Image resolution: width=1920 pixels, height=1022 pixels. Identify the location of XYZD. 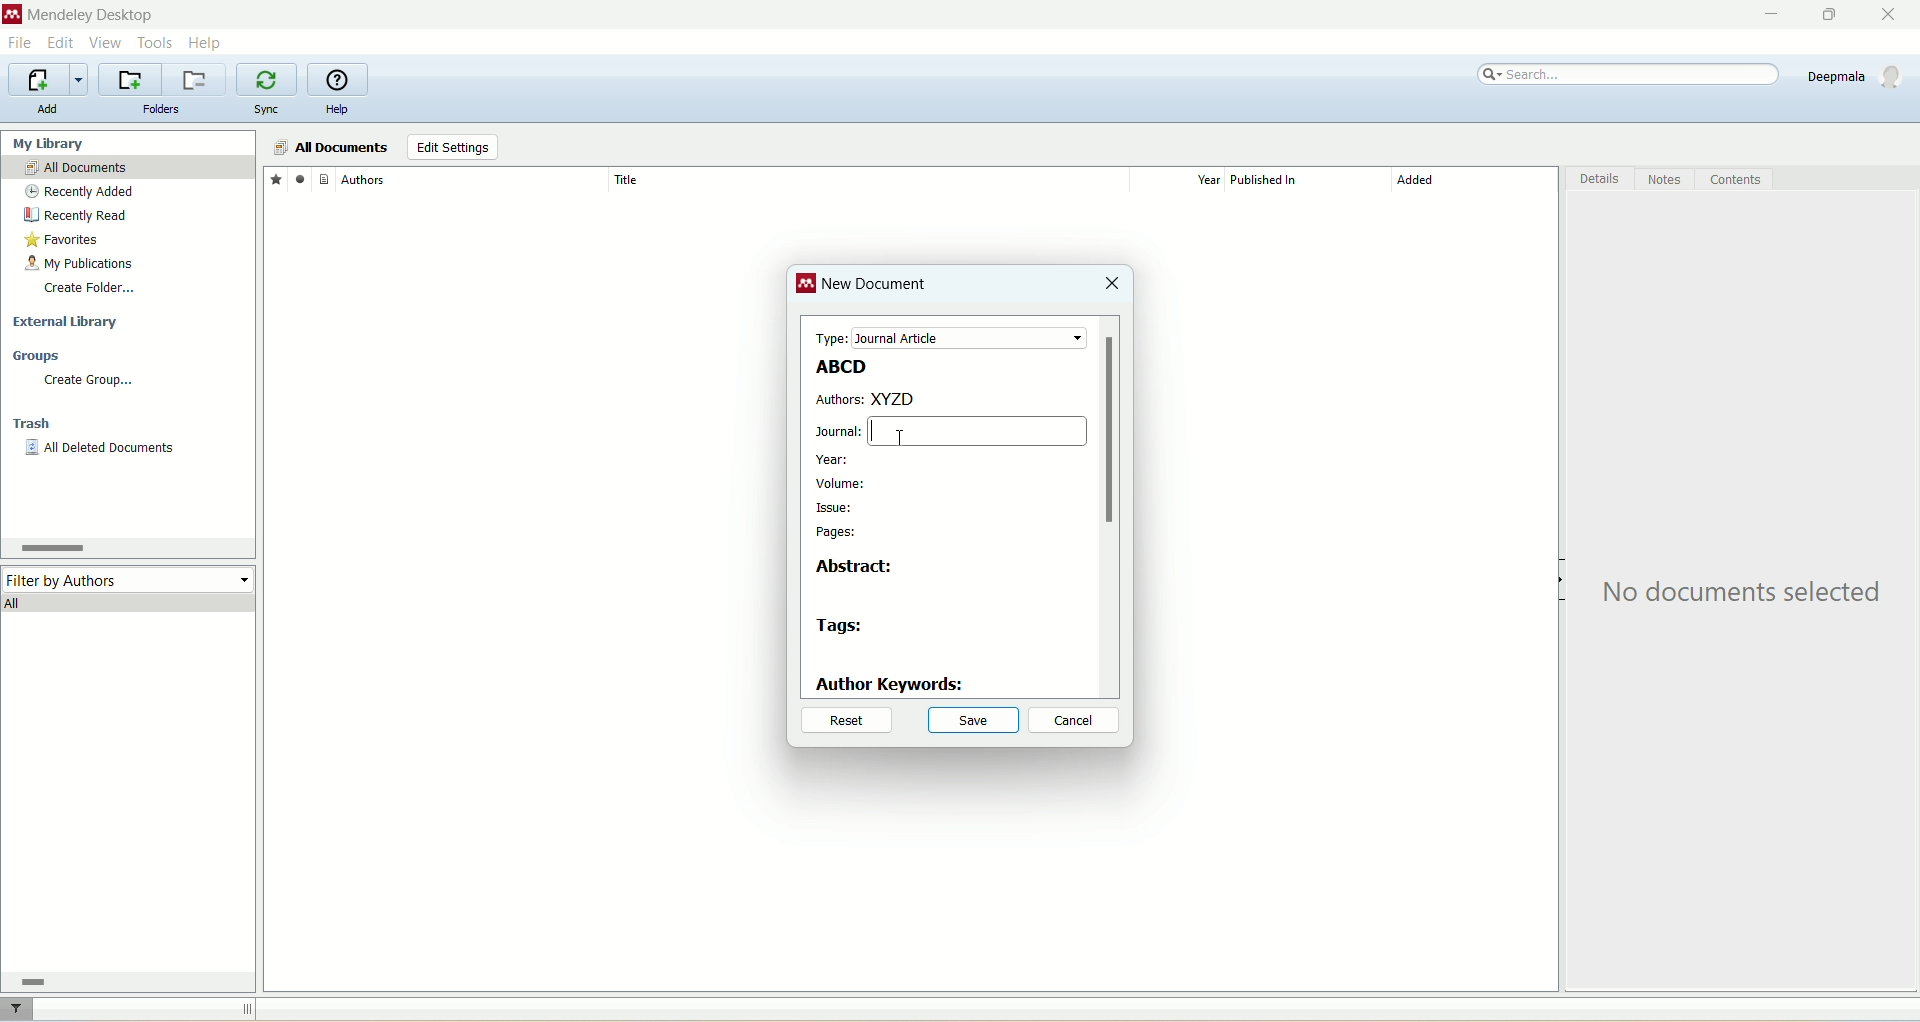
(979, 400).